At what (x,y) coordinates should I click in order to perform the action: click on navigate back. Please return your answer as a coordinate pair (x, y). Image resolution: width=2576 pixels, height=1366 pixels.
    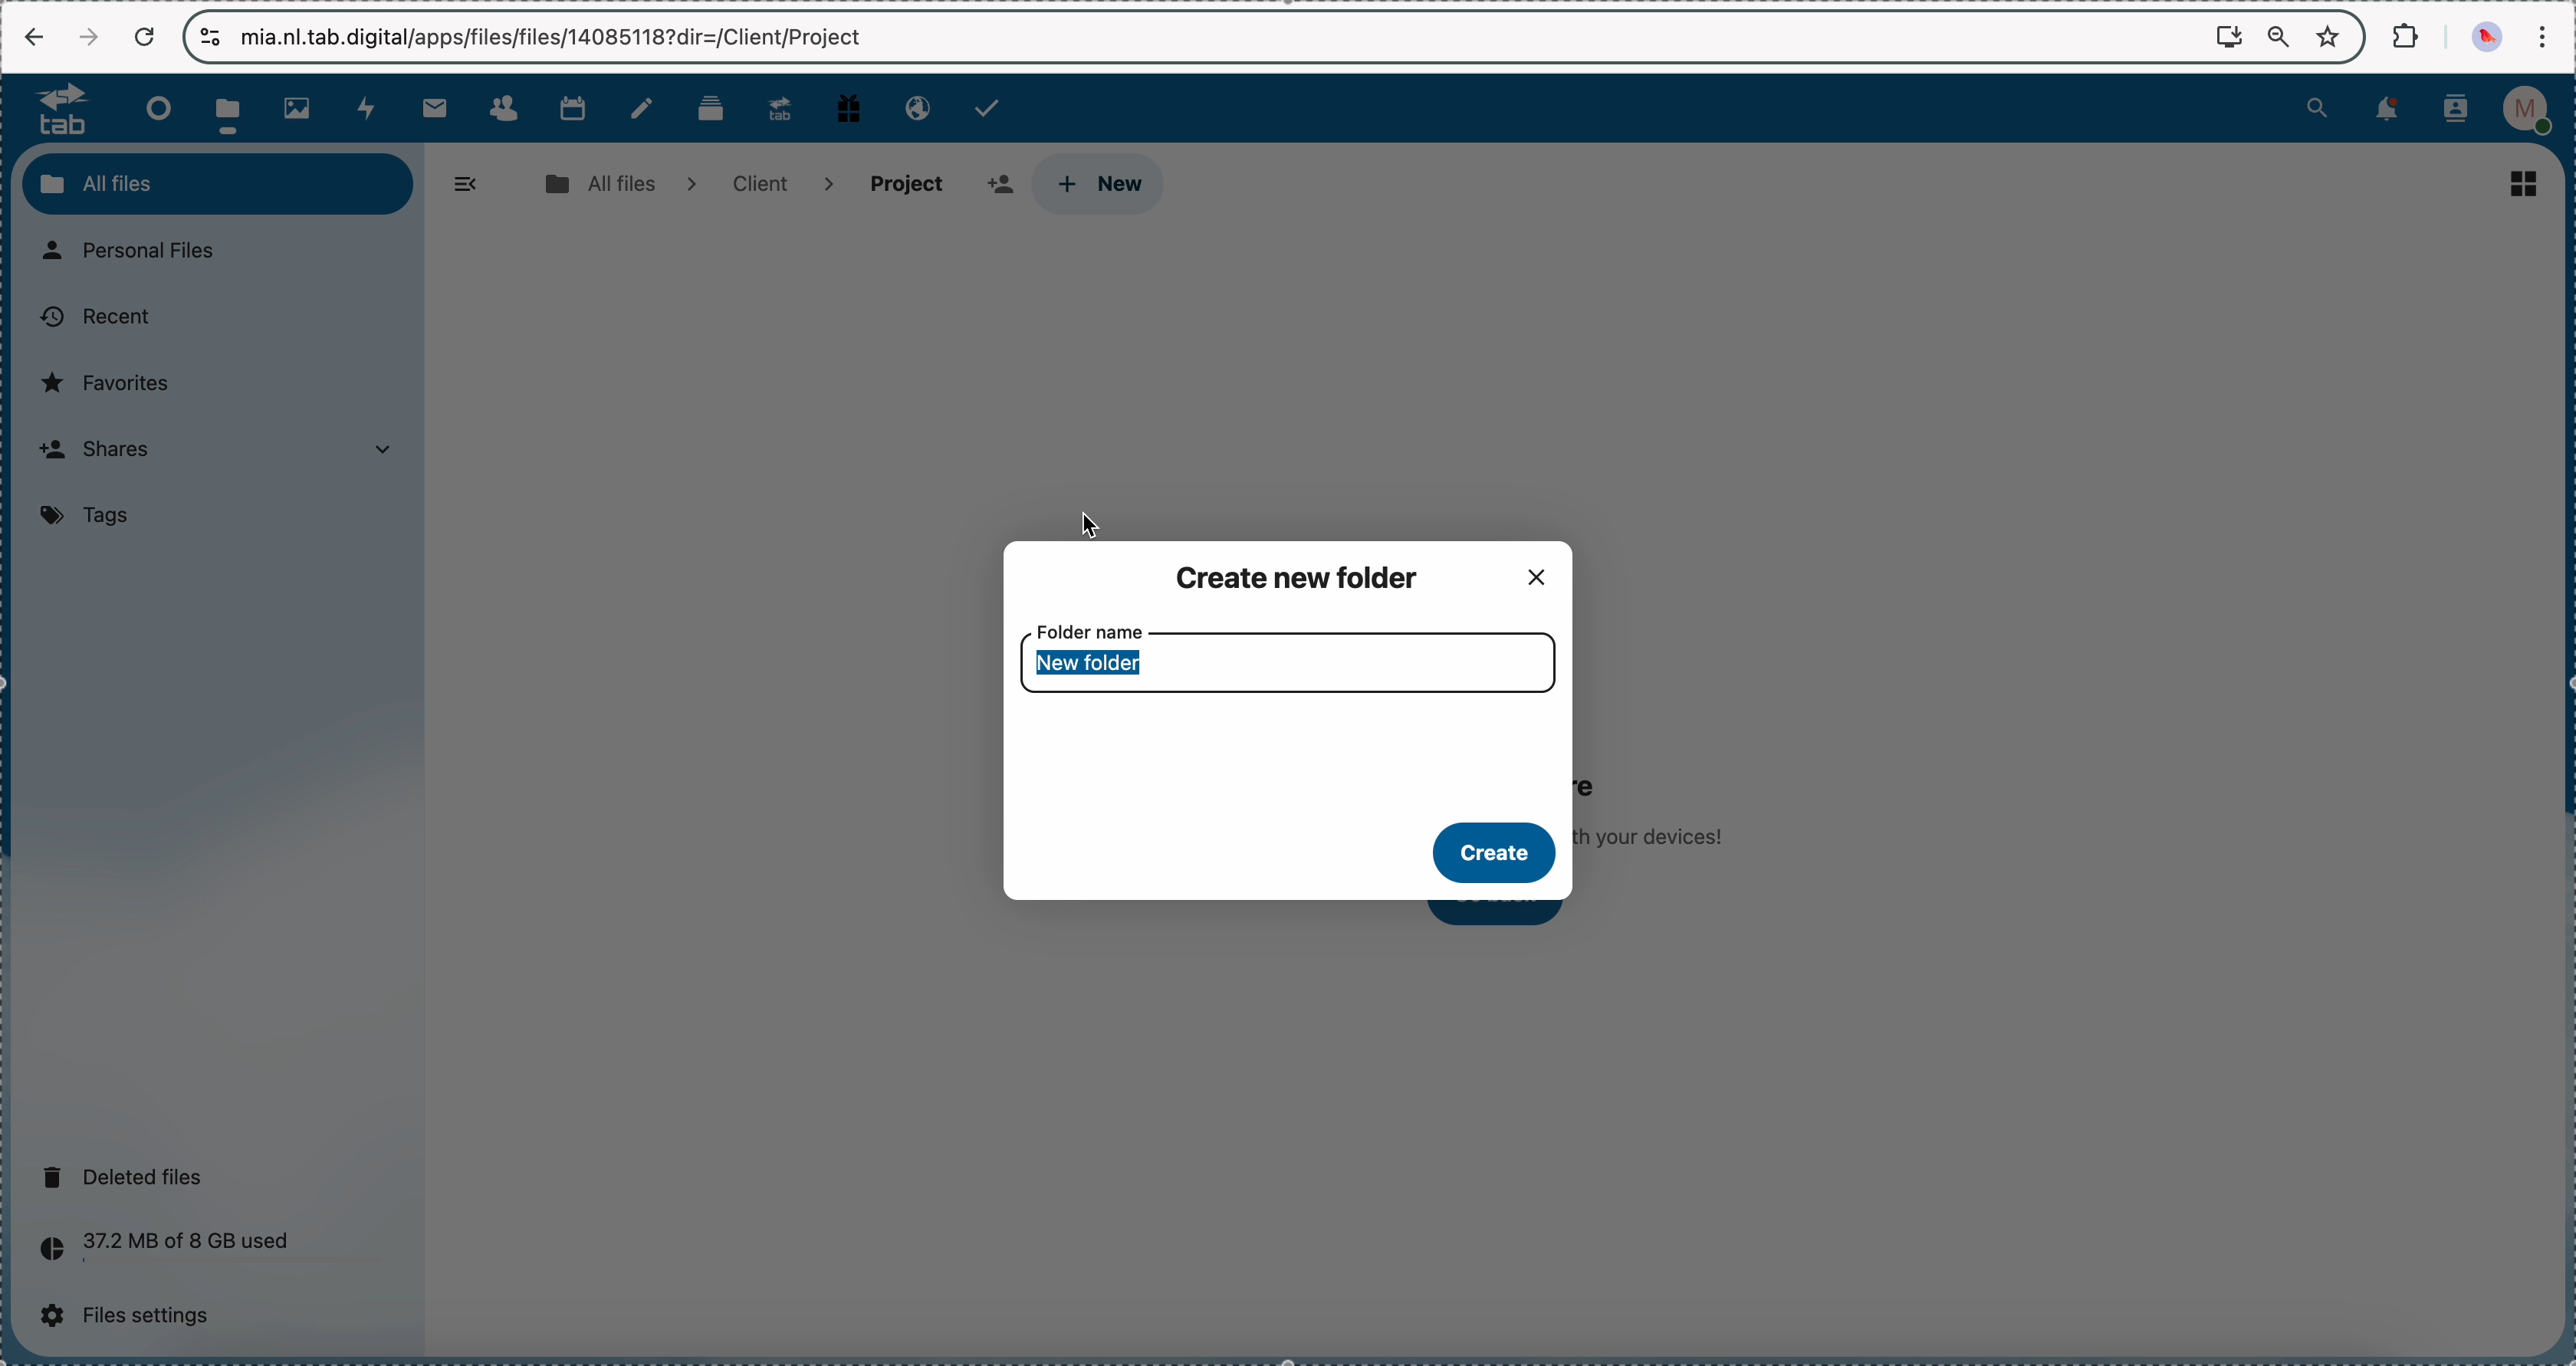
    Looking at the image, I should click on (35, 39).